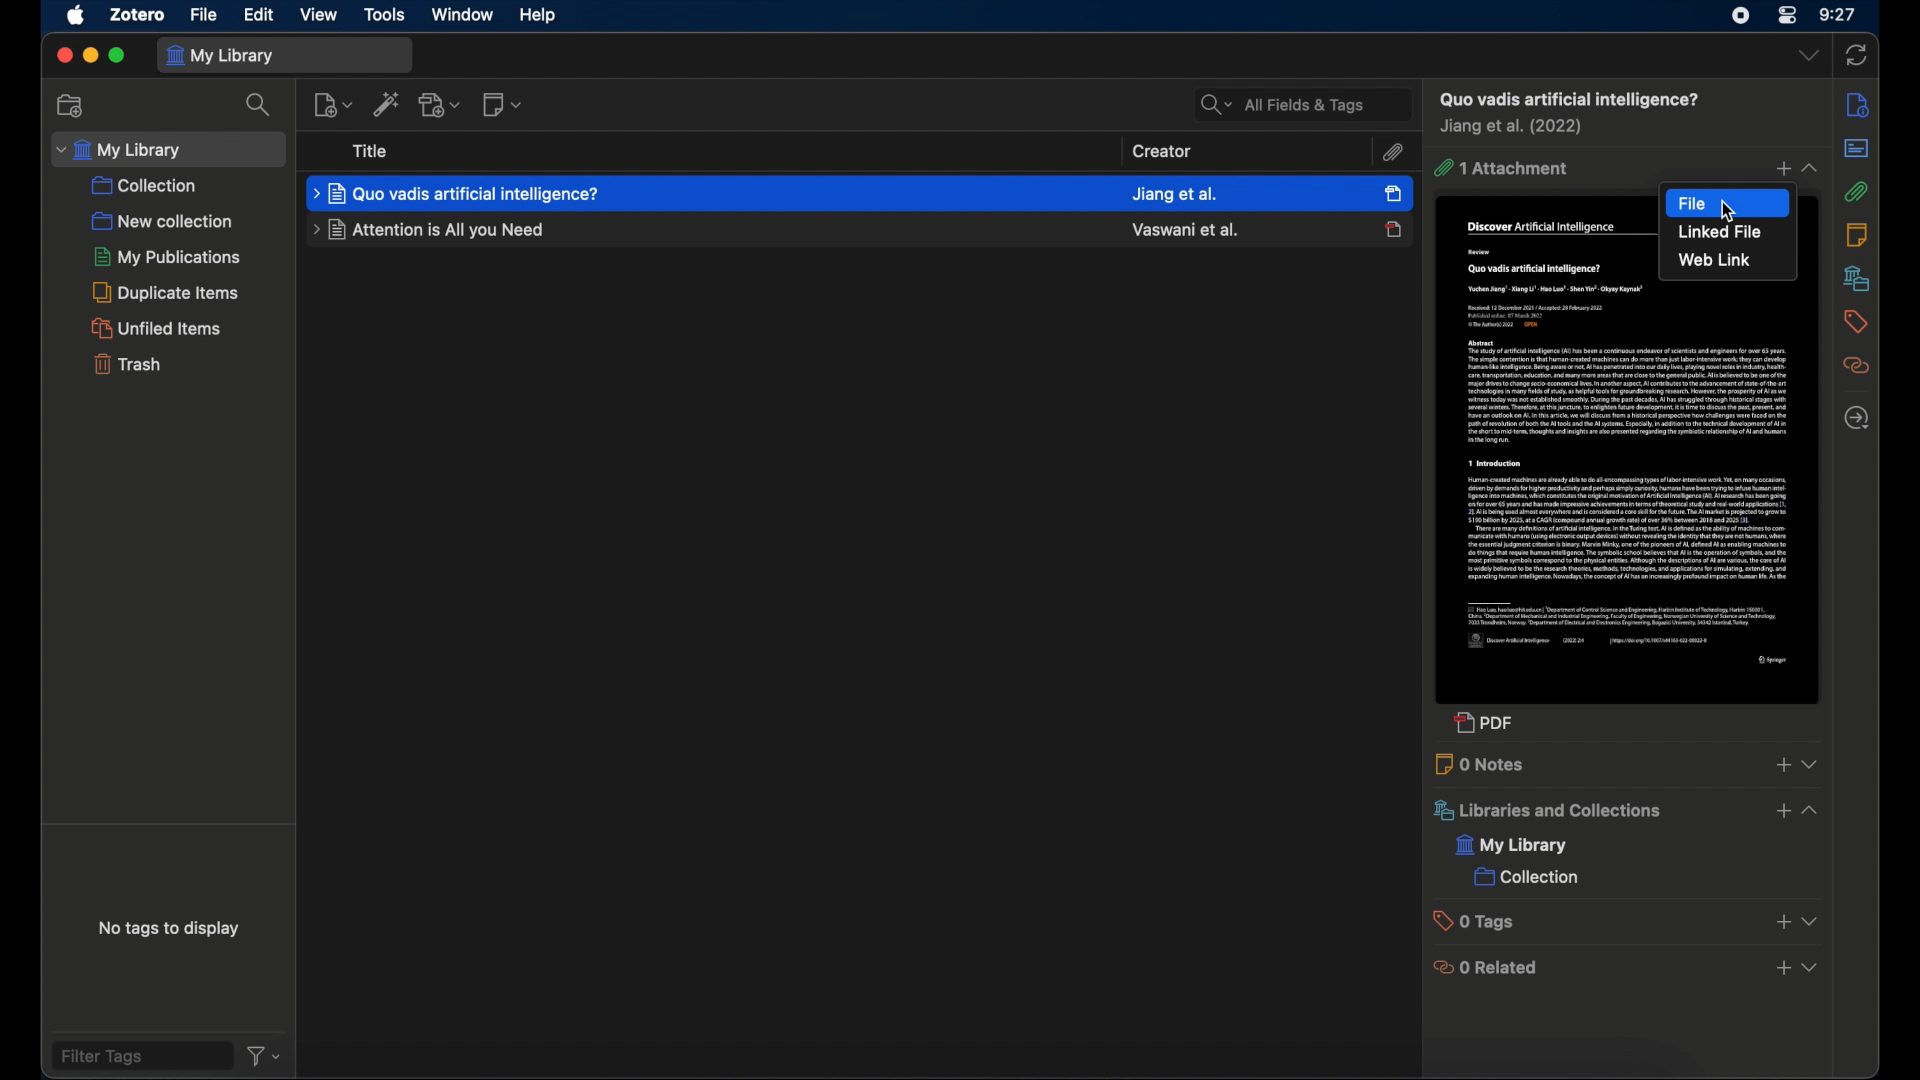 This screenshot has height=1080, width=1920. I want to click on search, so click(259, 105).